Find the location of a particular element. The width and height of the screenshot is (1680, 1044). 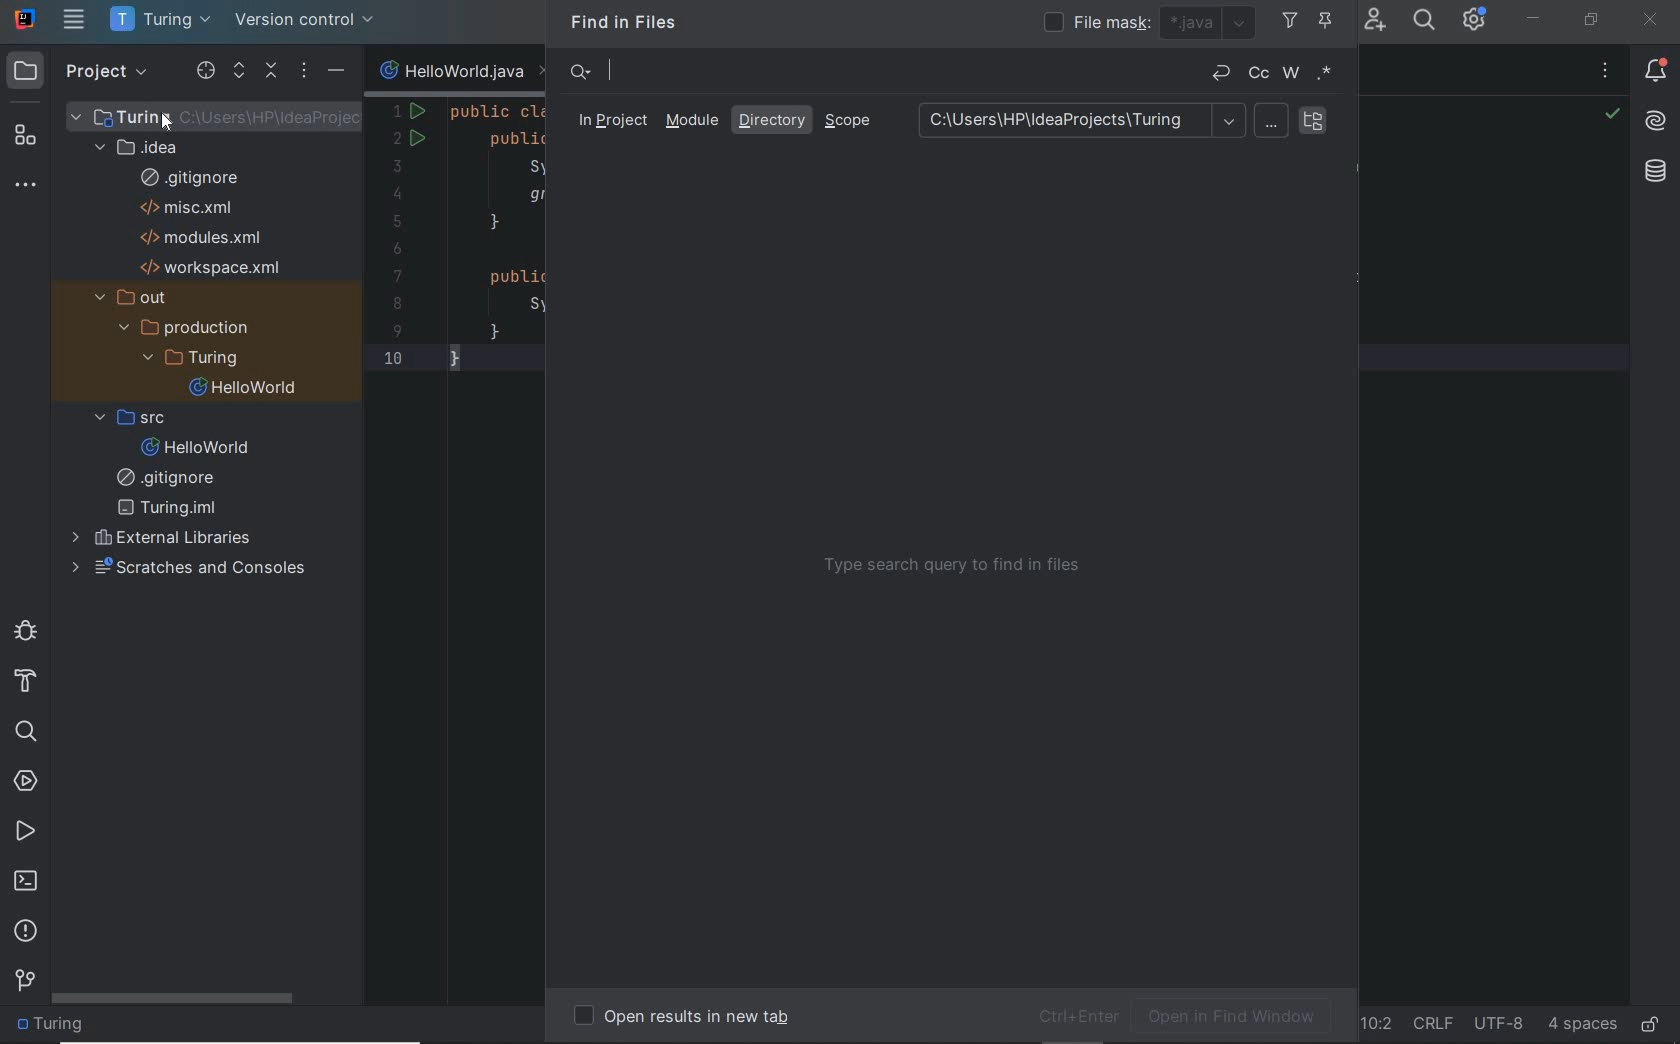

new line is located at coordinates (1221, 72).